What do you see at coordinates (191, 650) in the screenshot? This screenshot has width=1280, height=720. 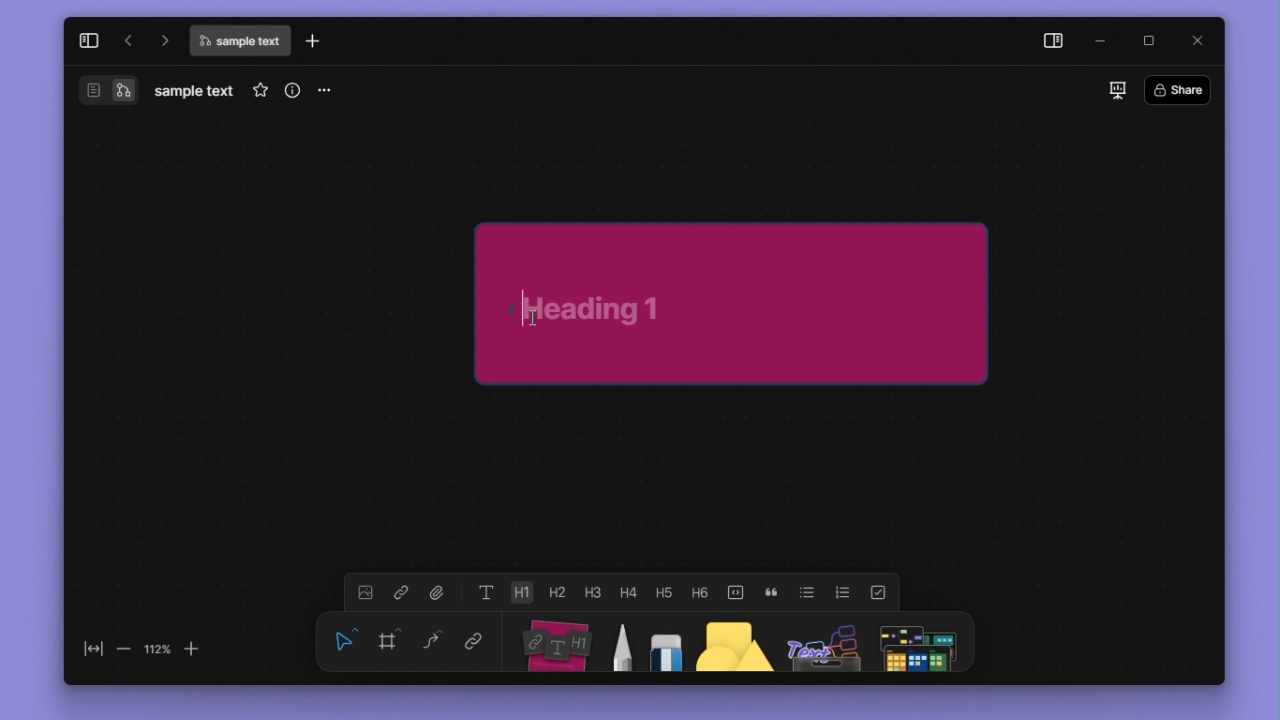 I see `zoom in` at bounding box center [191, 650].